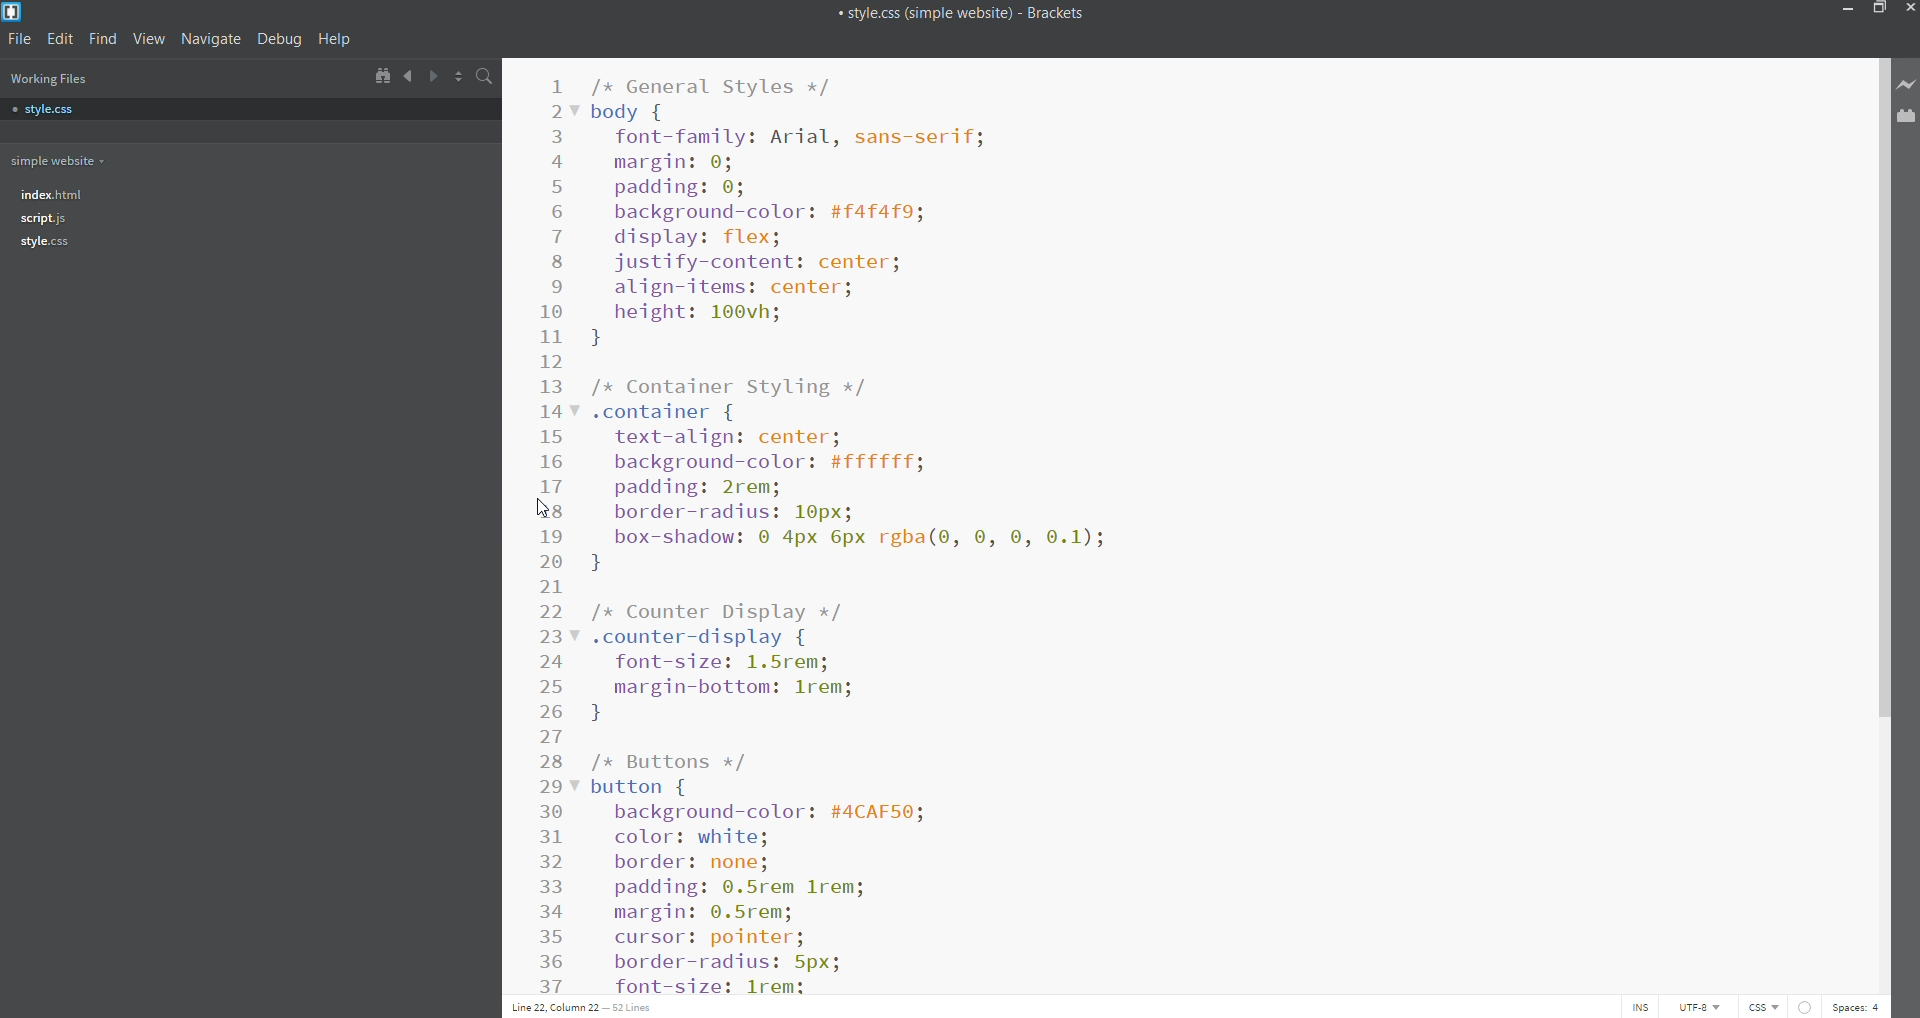 Image resolution: width=1920 pixels, height=1018 pixels. What do you see at coordinates (1882, 524) in the screenshot?
I see `scroll bar` at bounding box center [1882, 524].